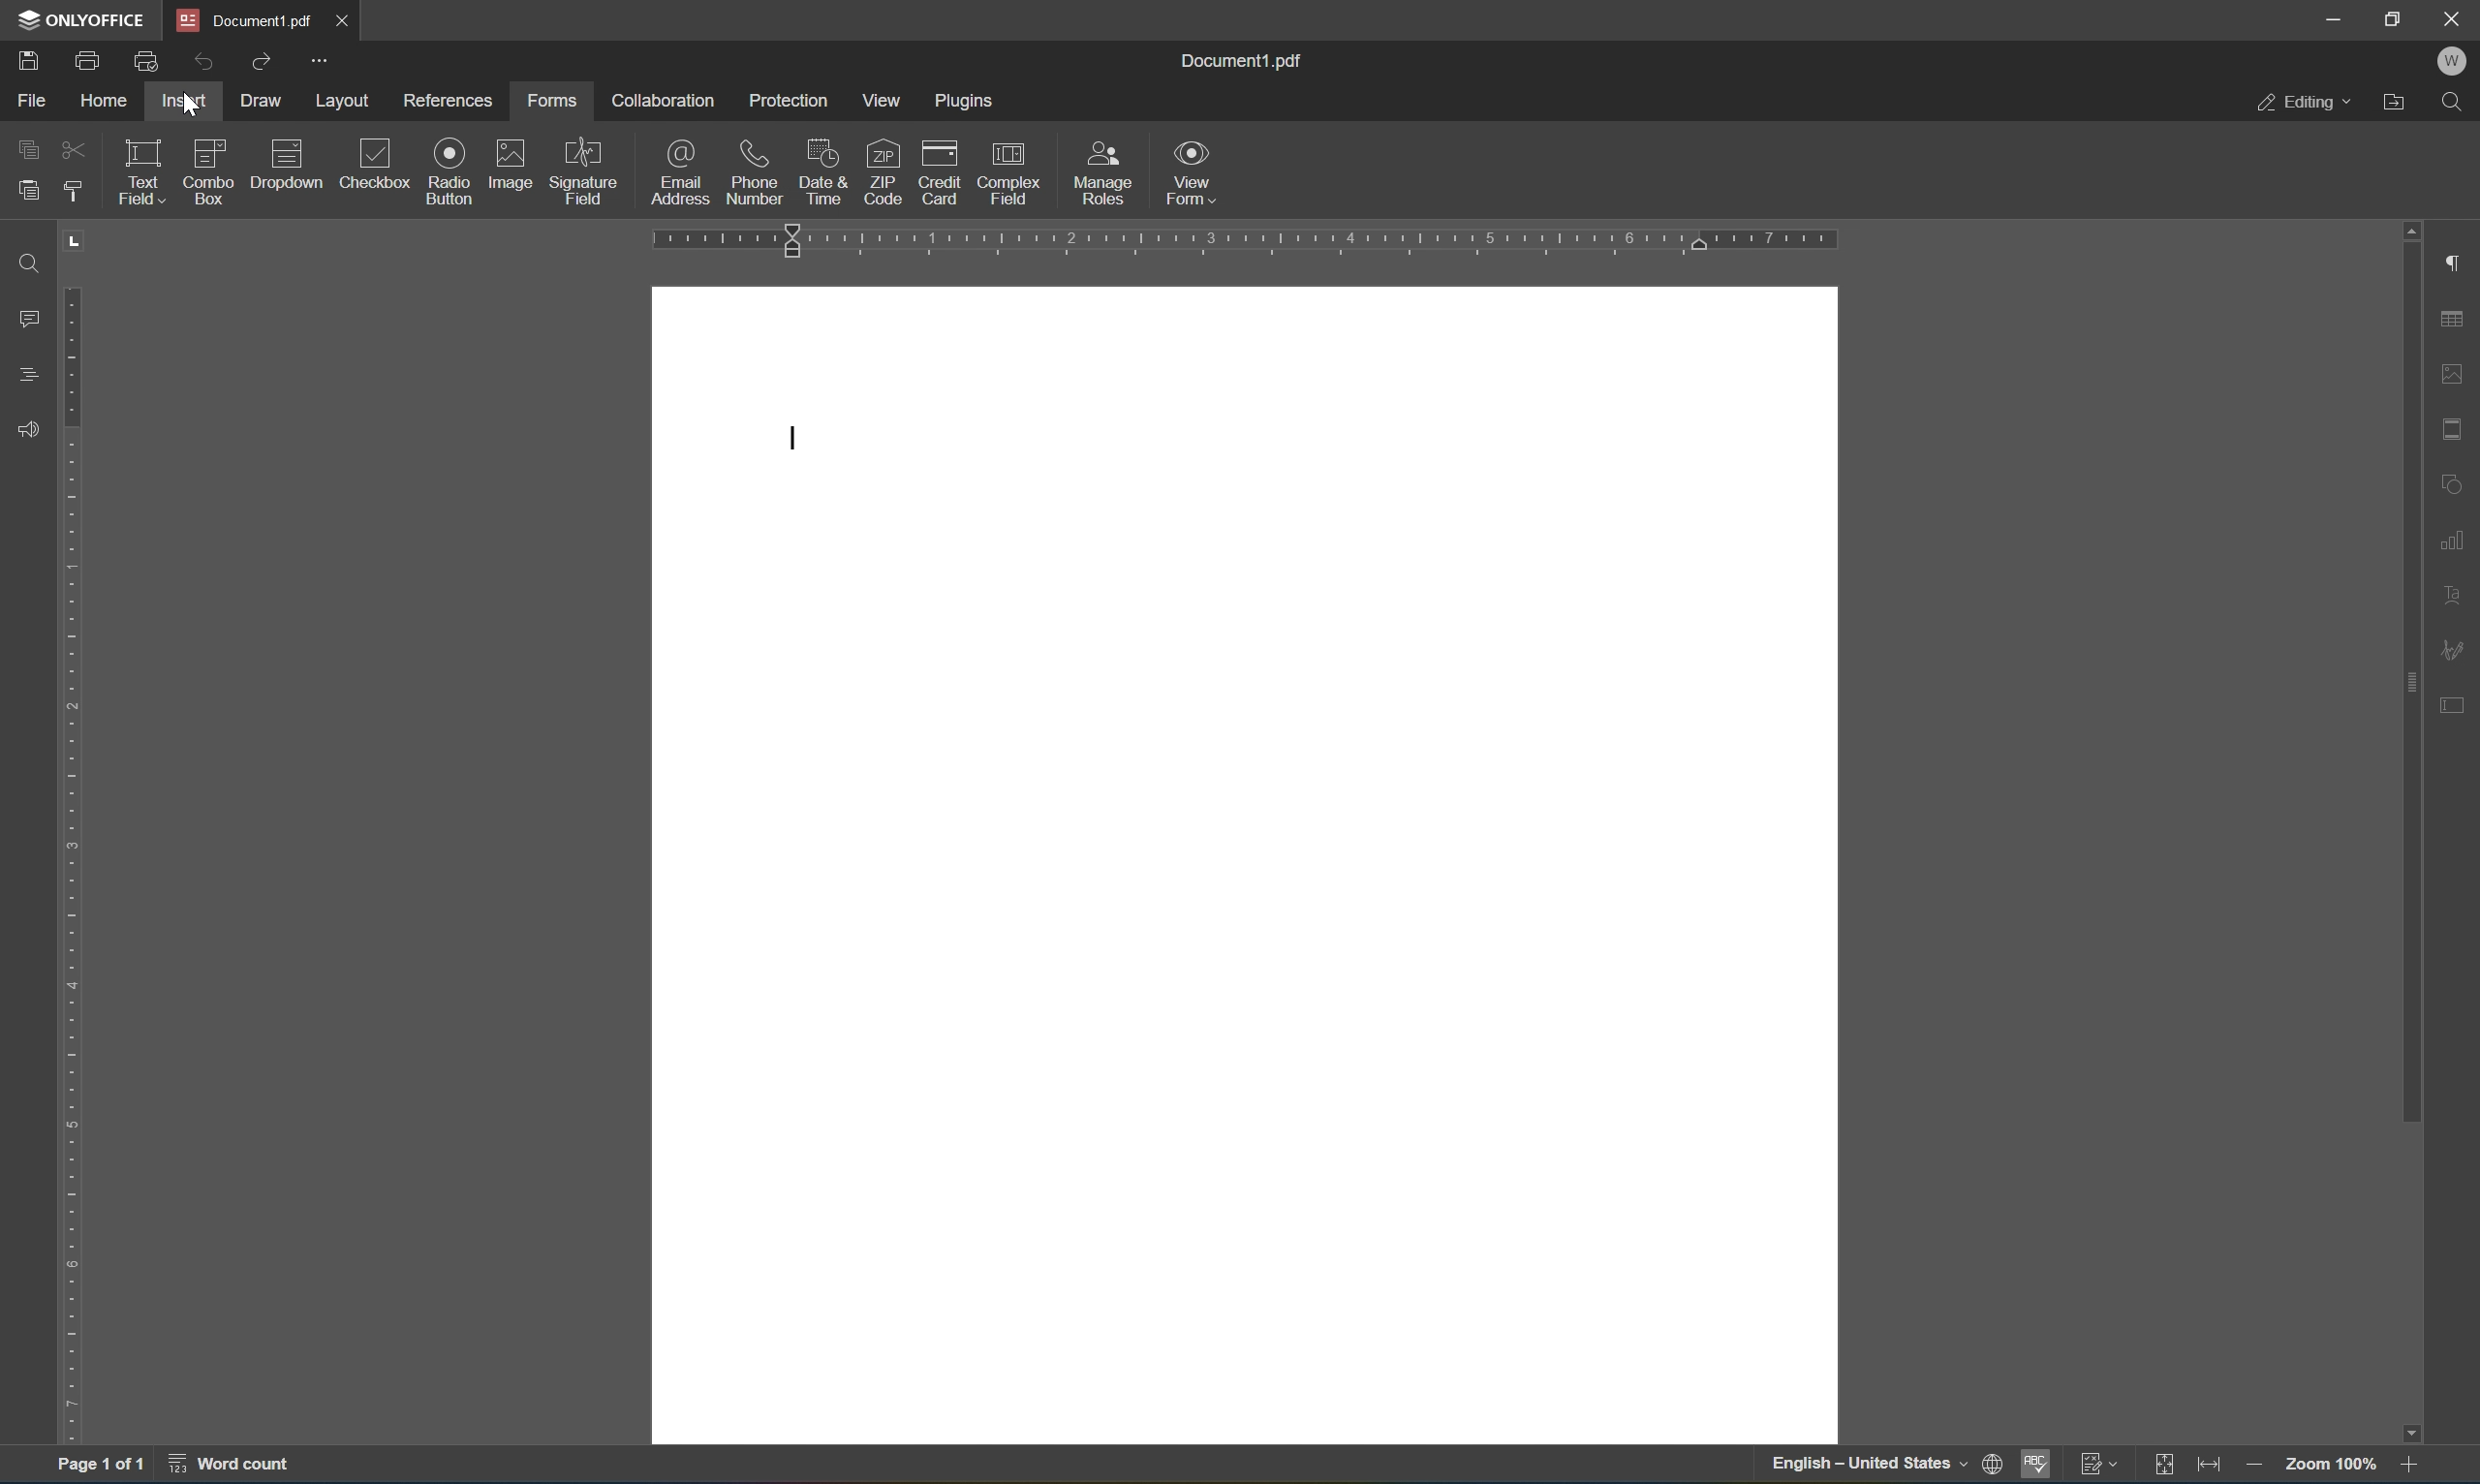 The width and height of the screenshot is (2480, 1484). I want to click on forms, so click(552, 101).